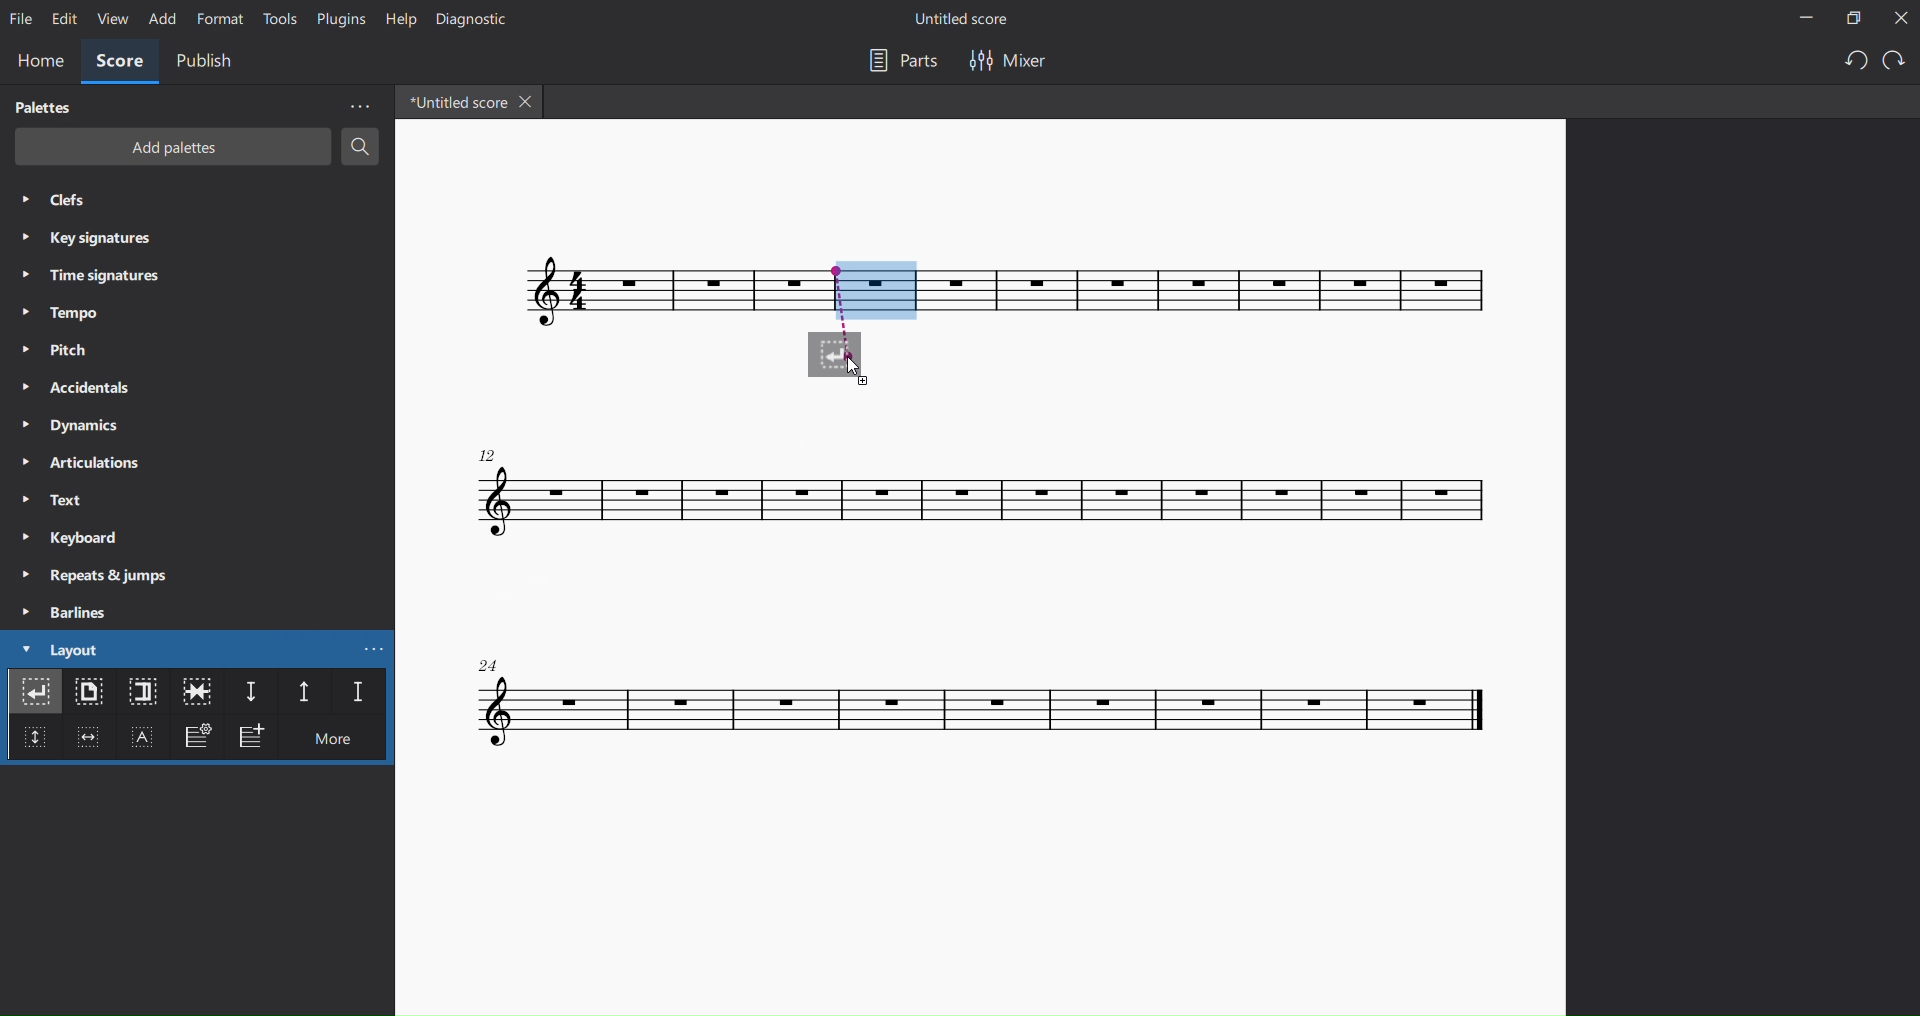 This screenshot has height=1016, width=1920. Describe the element at coordinates (111, 22) in the screenshot. I see `view` at that location.